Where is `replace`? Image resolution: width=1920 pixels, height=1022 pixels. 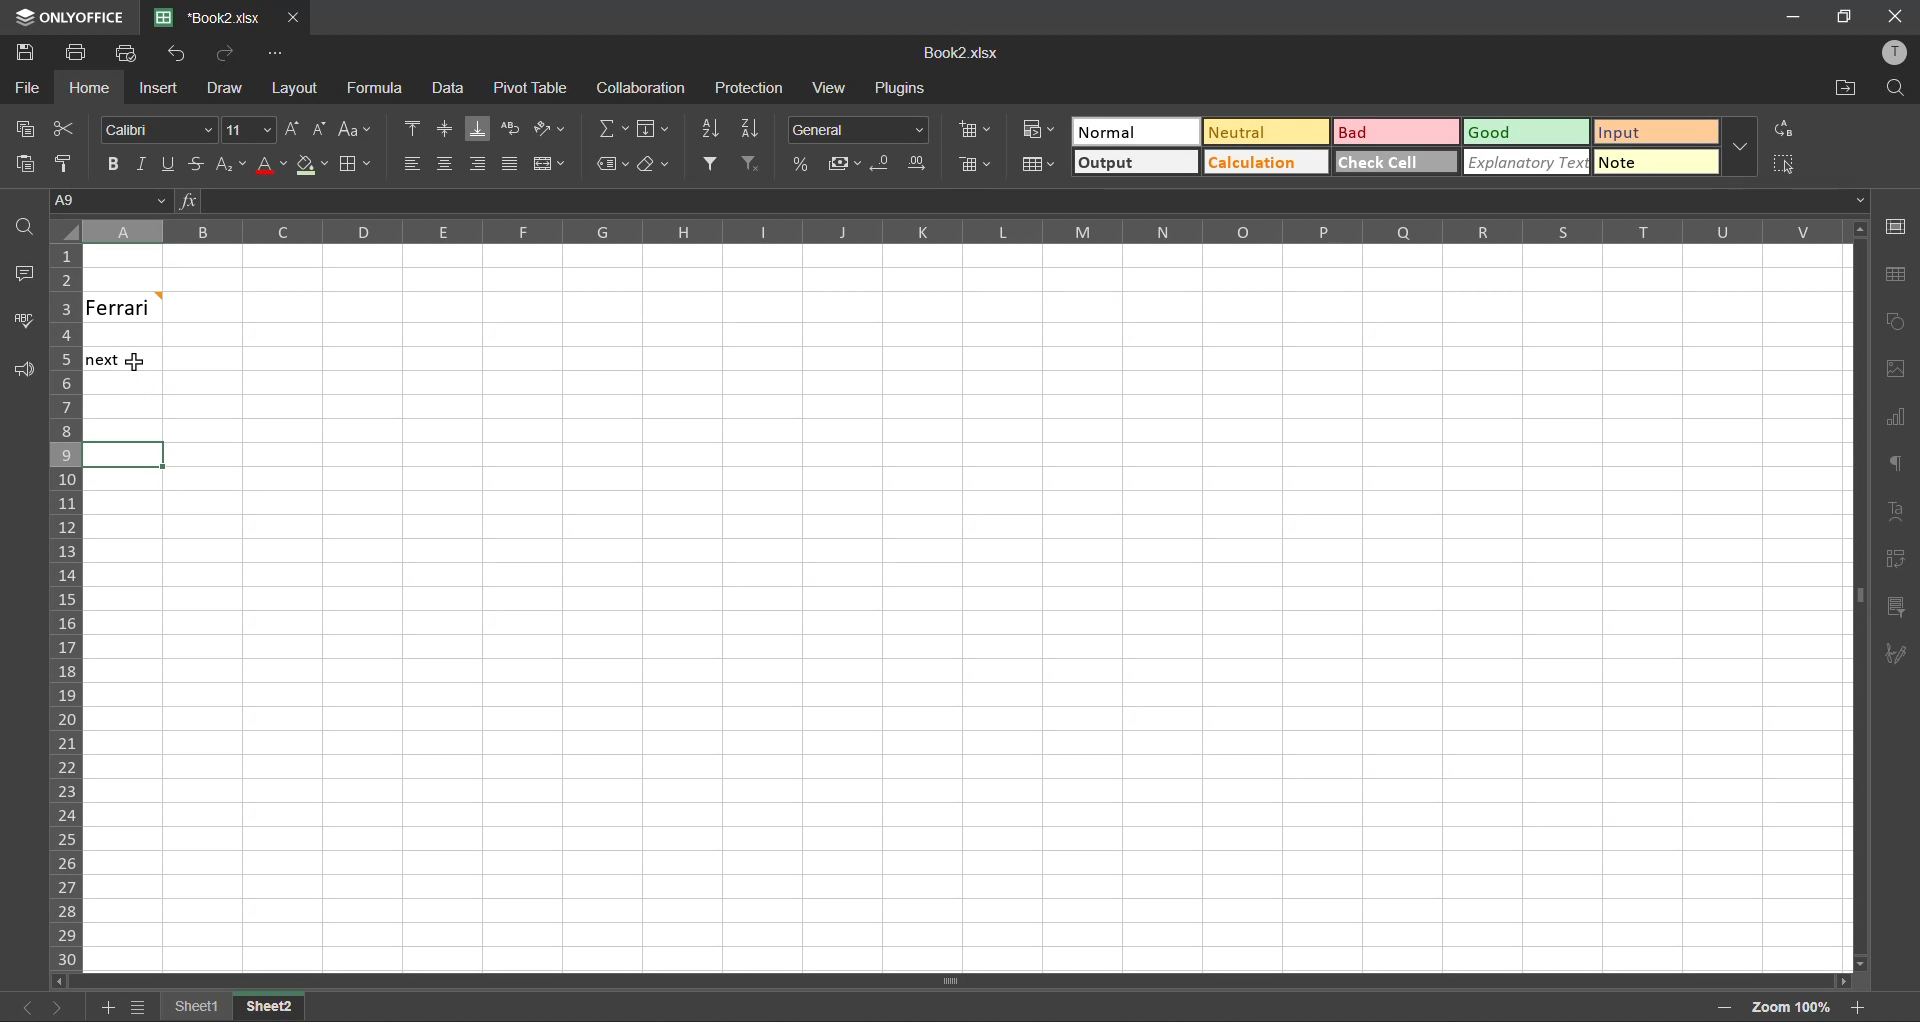 replace is located at coordinates (1787, 128).